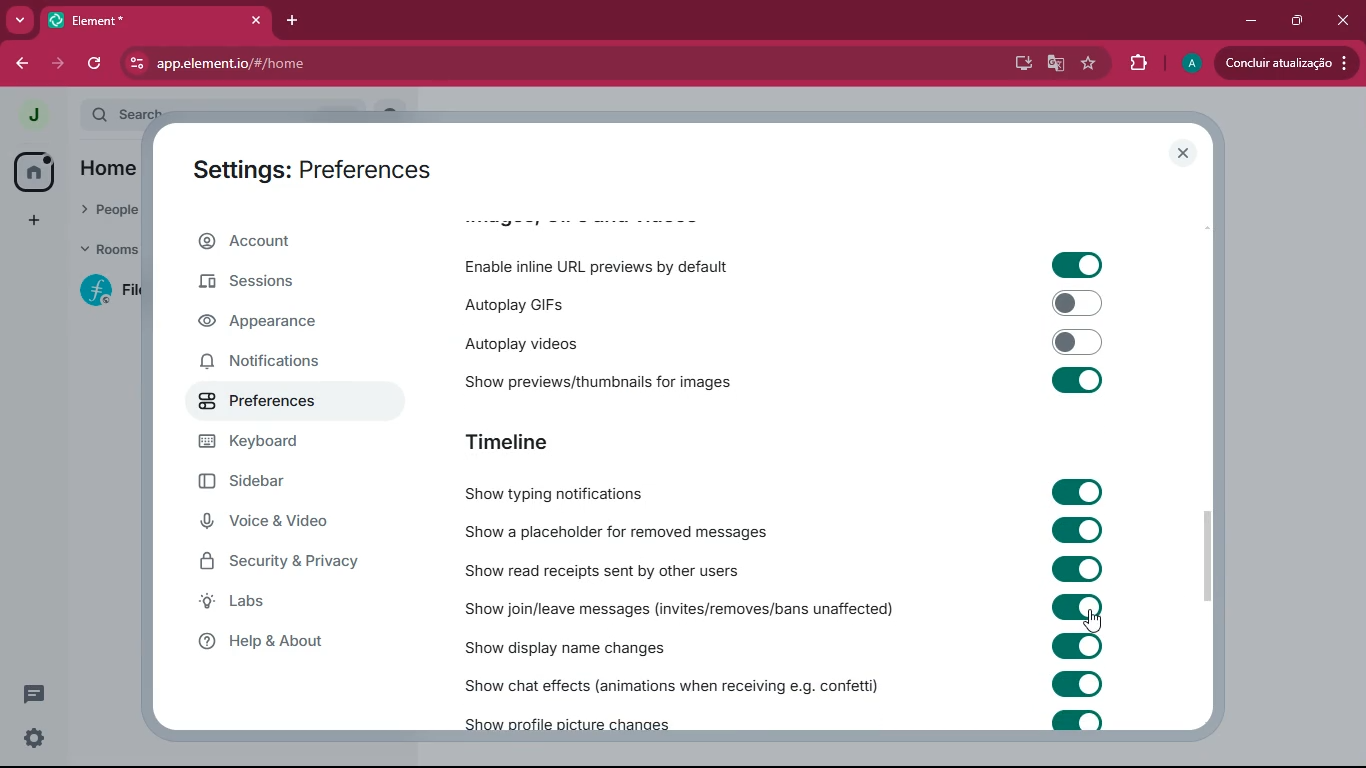 The height and width of the screenshot is (768, 1366). What do you see at coordinates (272, 606) in the screenshot?
I see `labs` at bounding box center [272, 606].